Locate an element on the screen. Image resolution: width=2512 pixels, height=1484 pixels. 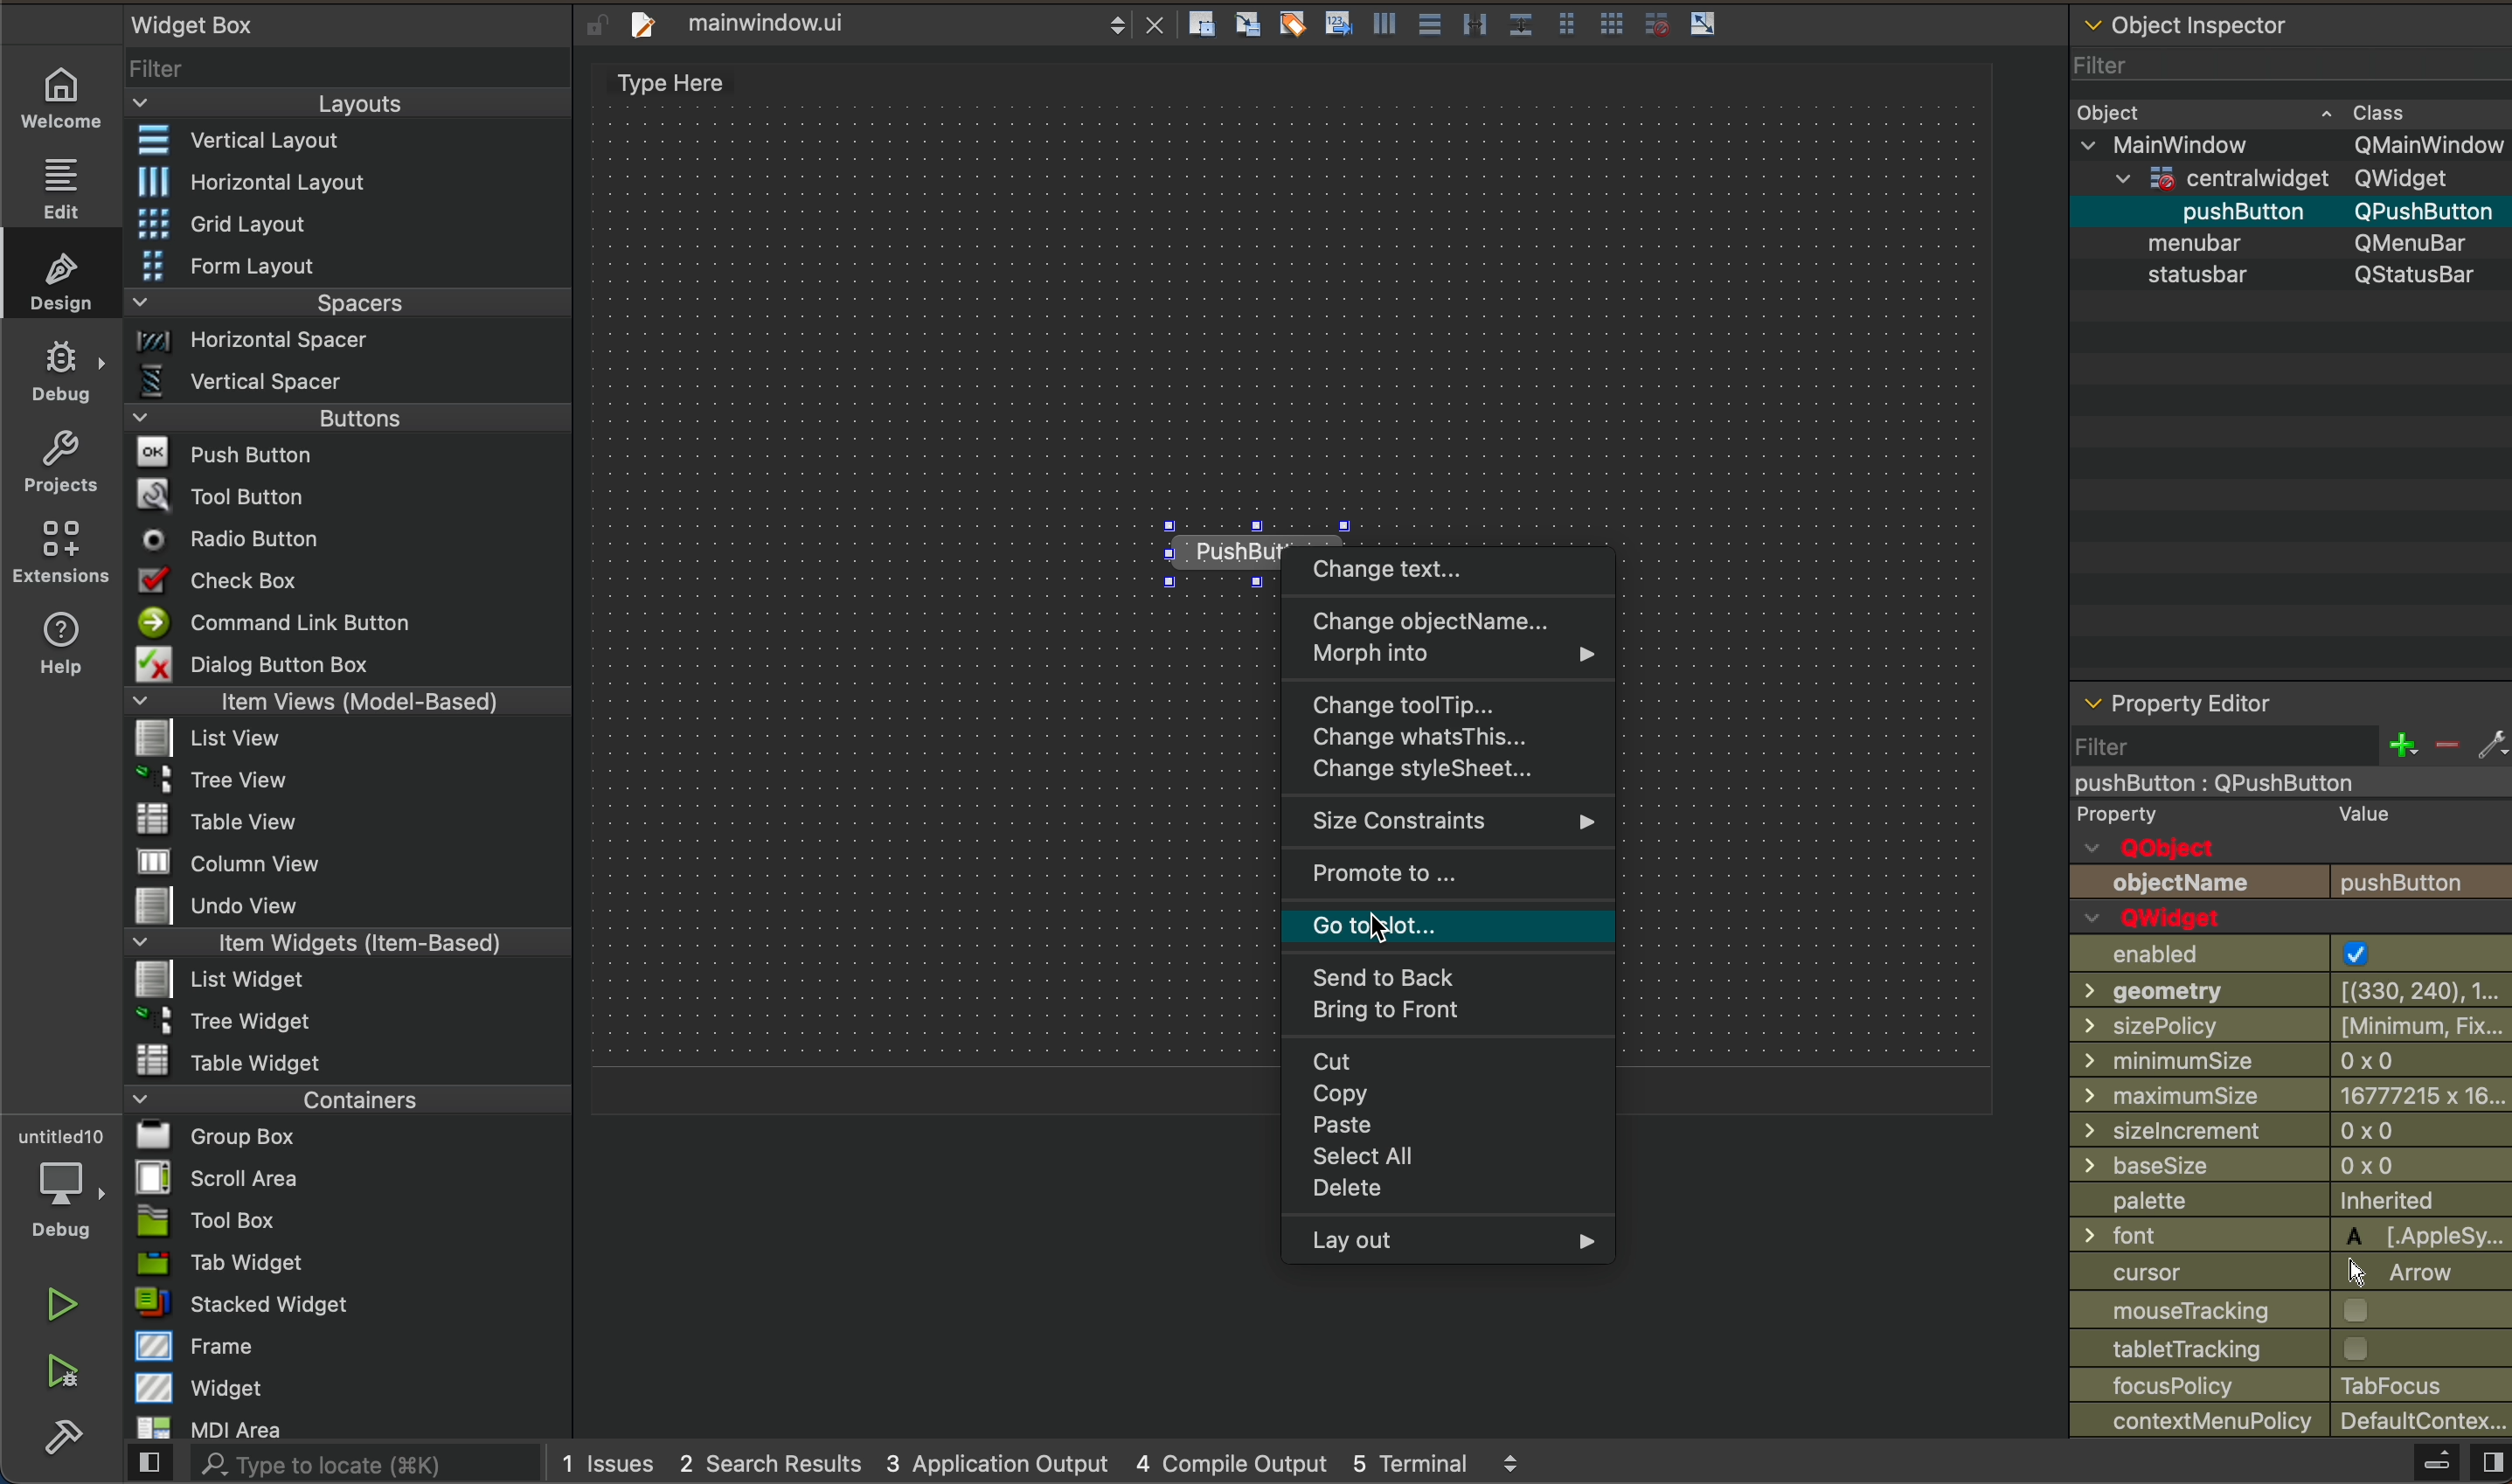
list widget is located at coordinates (340, 982).